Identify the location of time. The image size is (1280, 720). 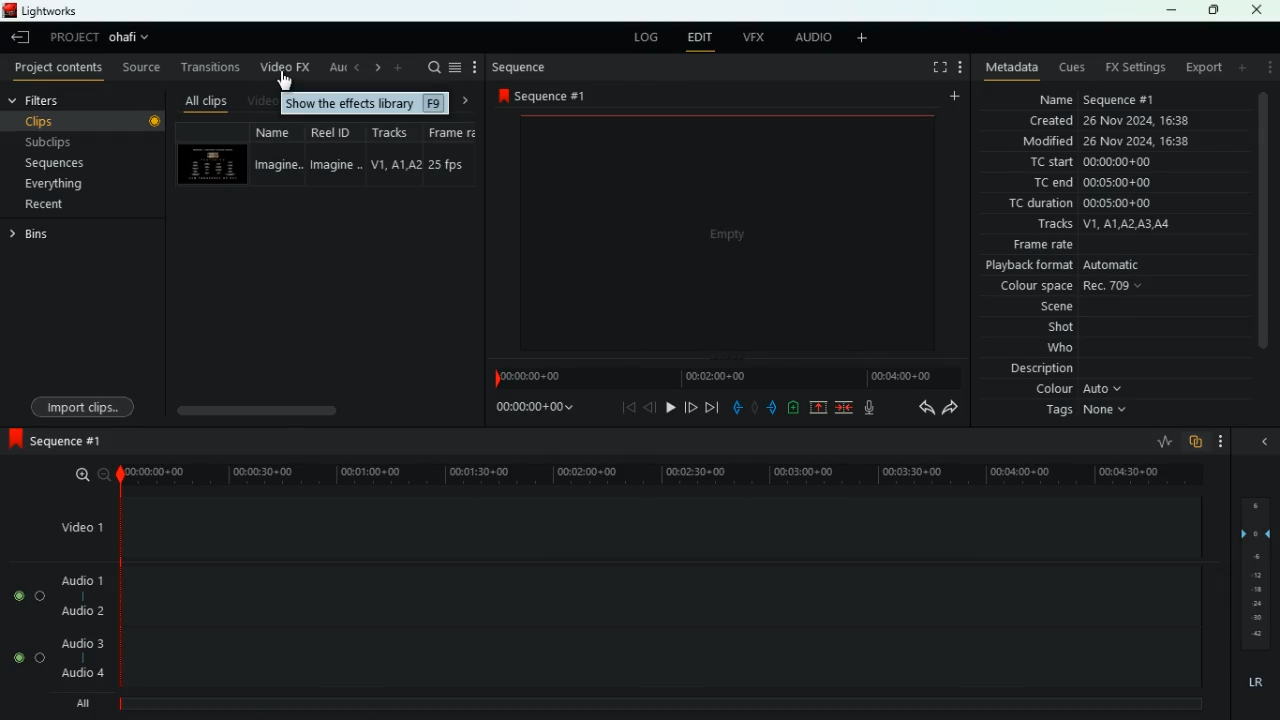
(531, 410).